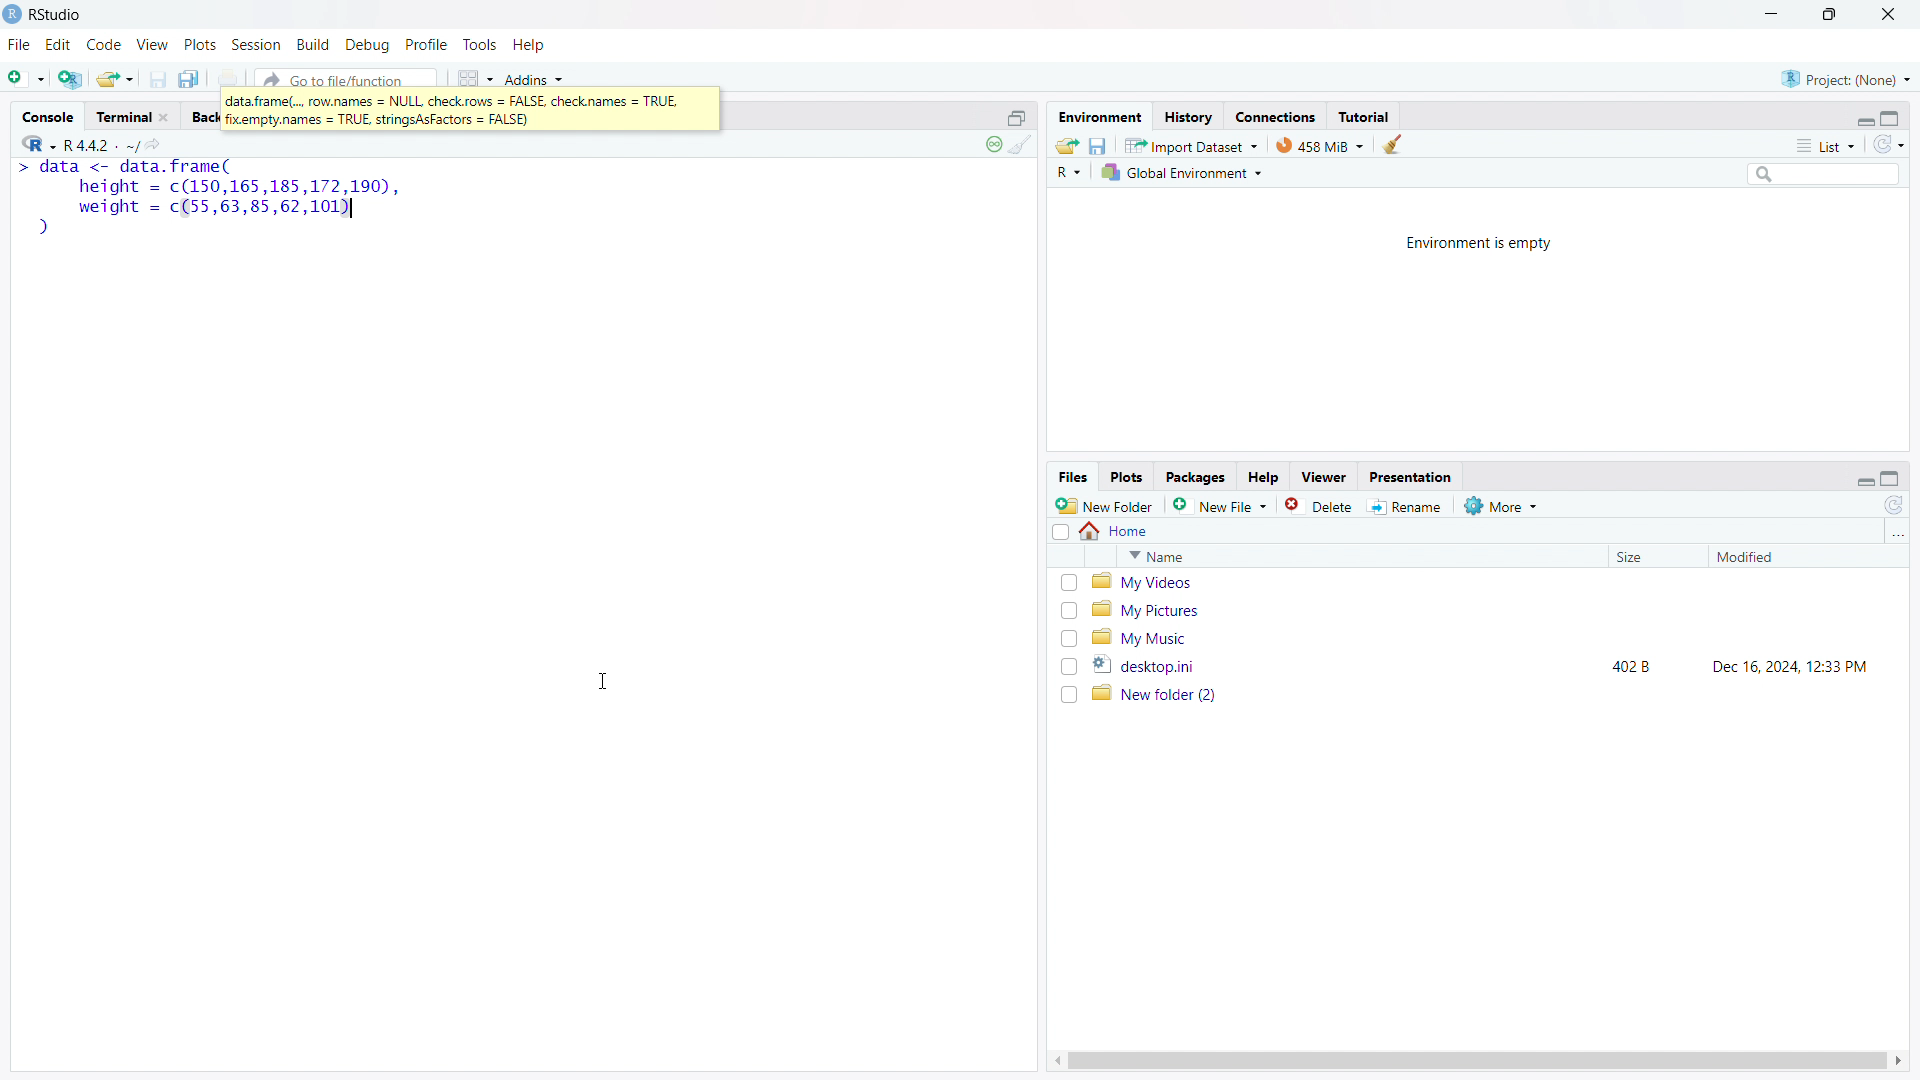 Image resolution: width=1920 pixels, height=1080 pixels. What do you see at coordinates (1021, 145) in the screenshot?
I see `clear console` at bounding box center [1021, 145].